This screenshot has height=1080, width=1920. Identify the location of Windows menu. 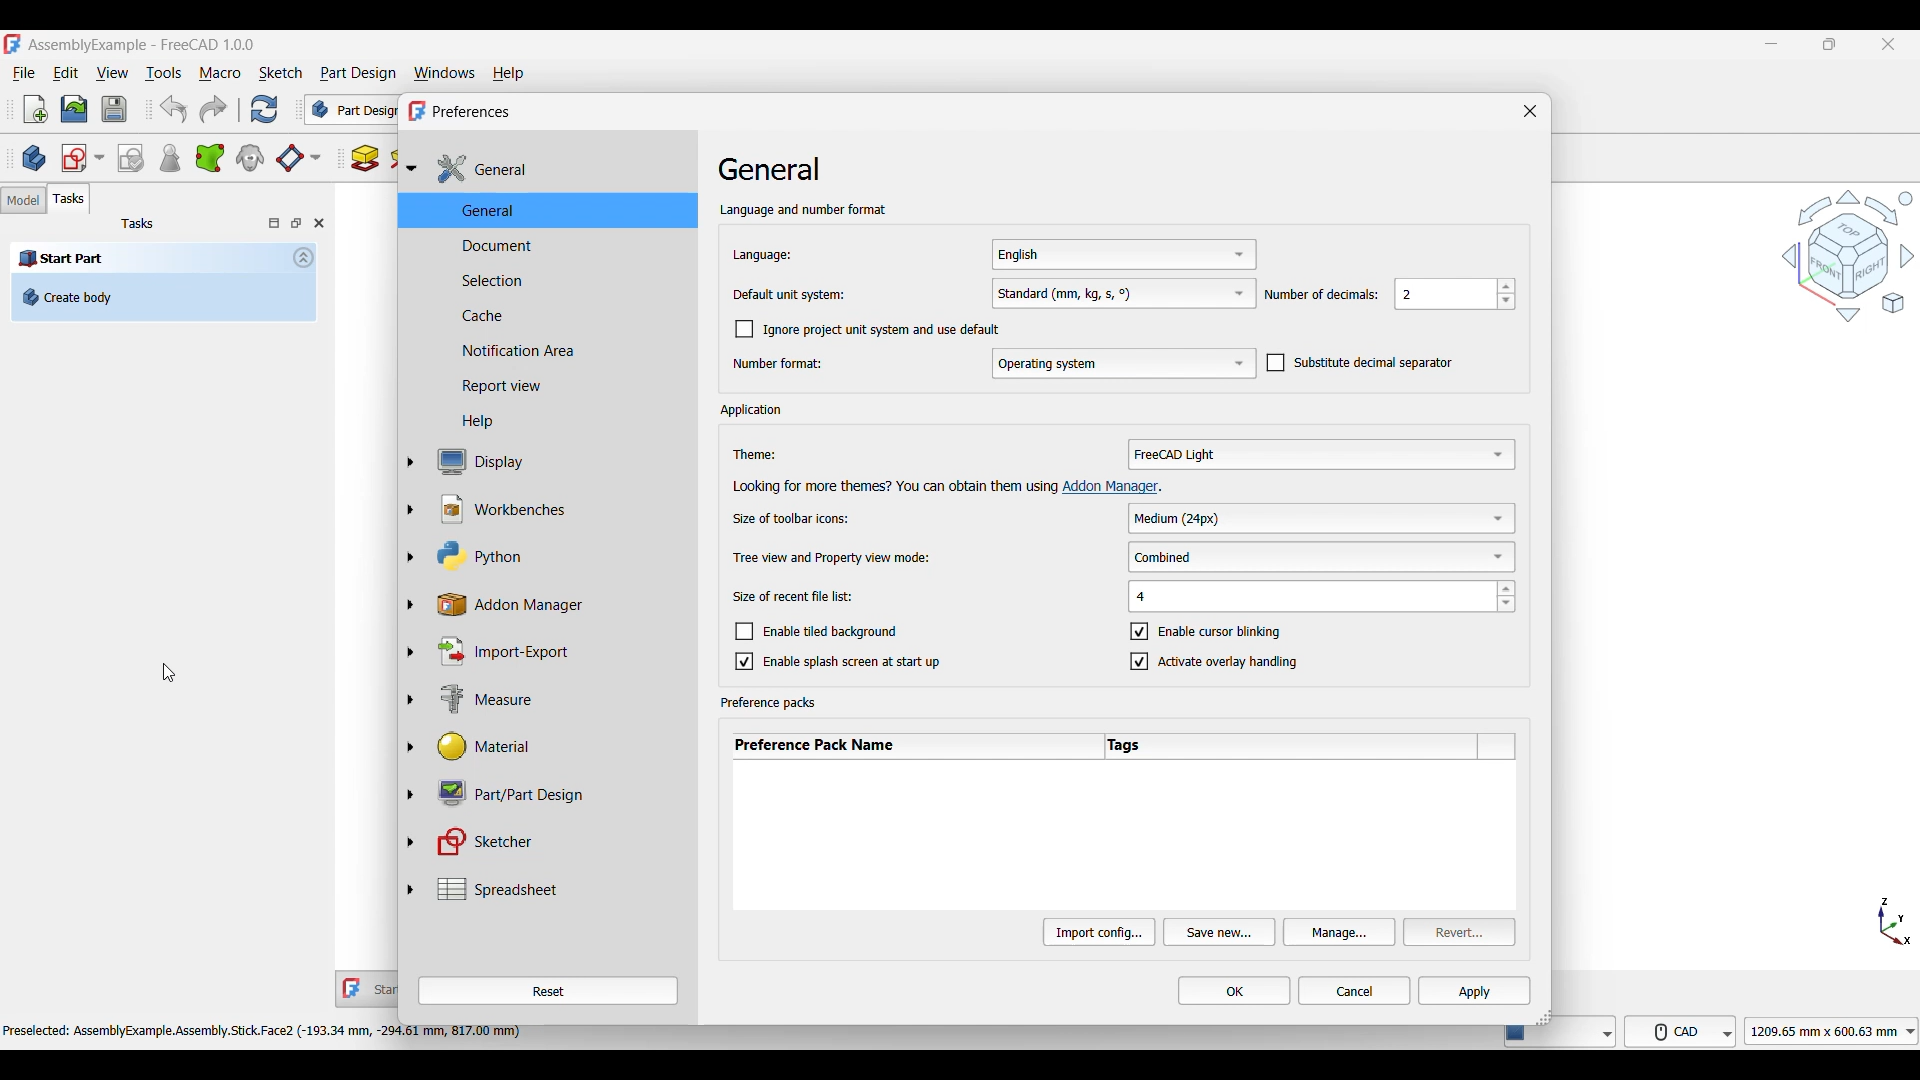
(444, 73).